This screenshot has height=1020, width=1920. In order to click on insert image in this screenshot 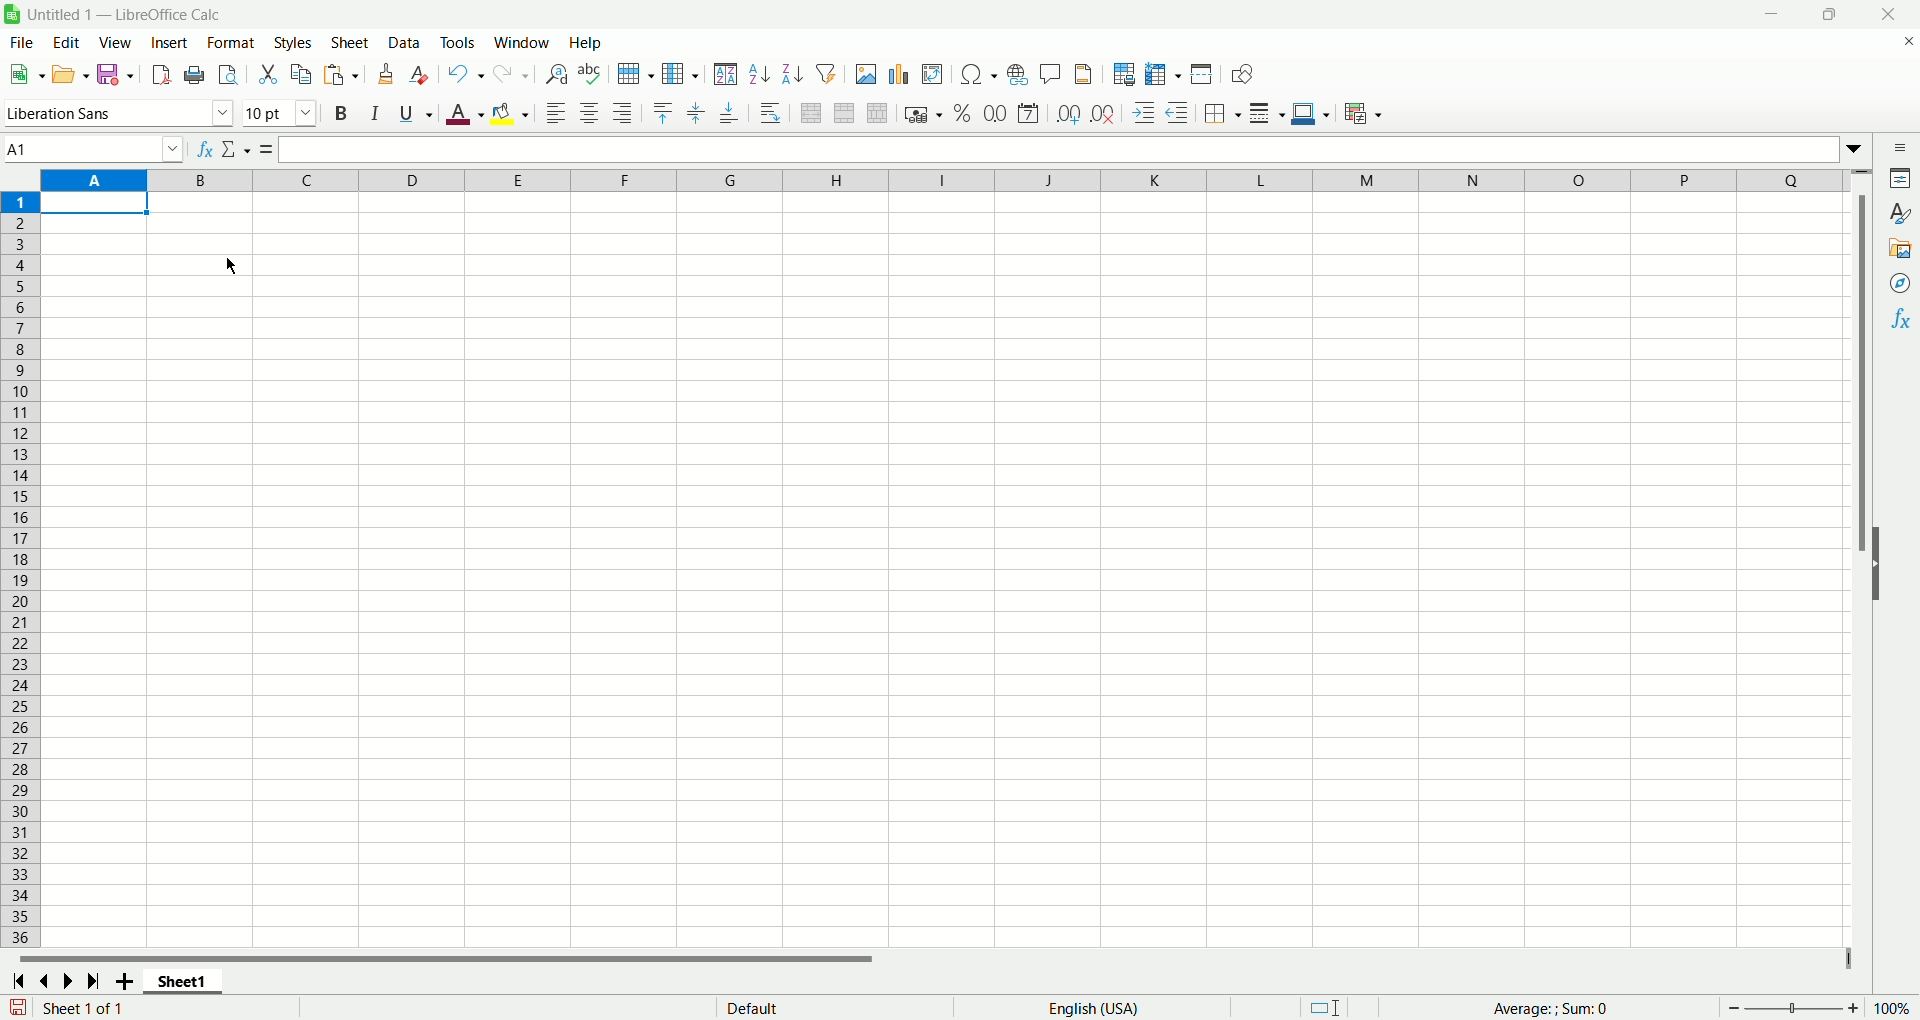, I will do `click(933, 76)`.